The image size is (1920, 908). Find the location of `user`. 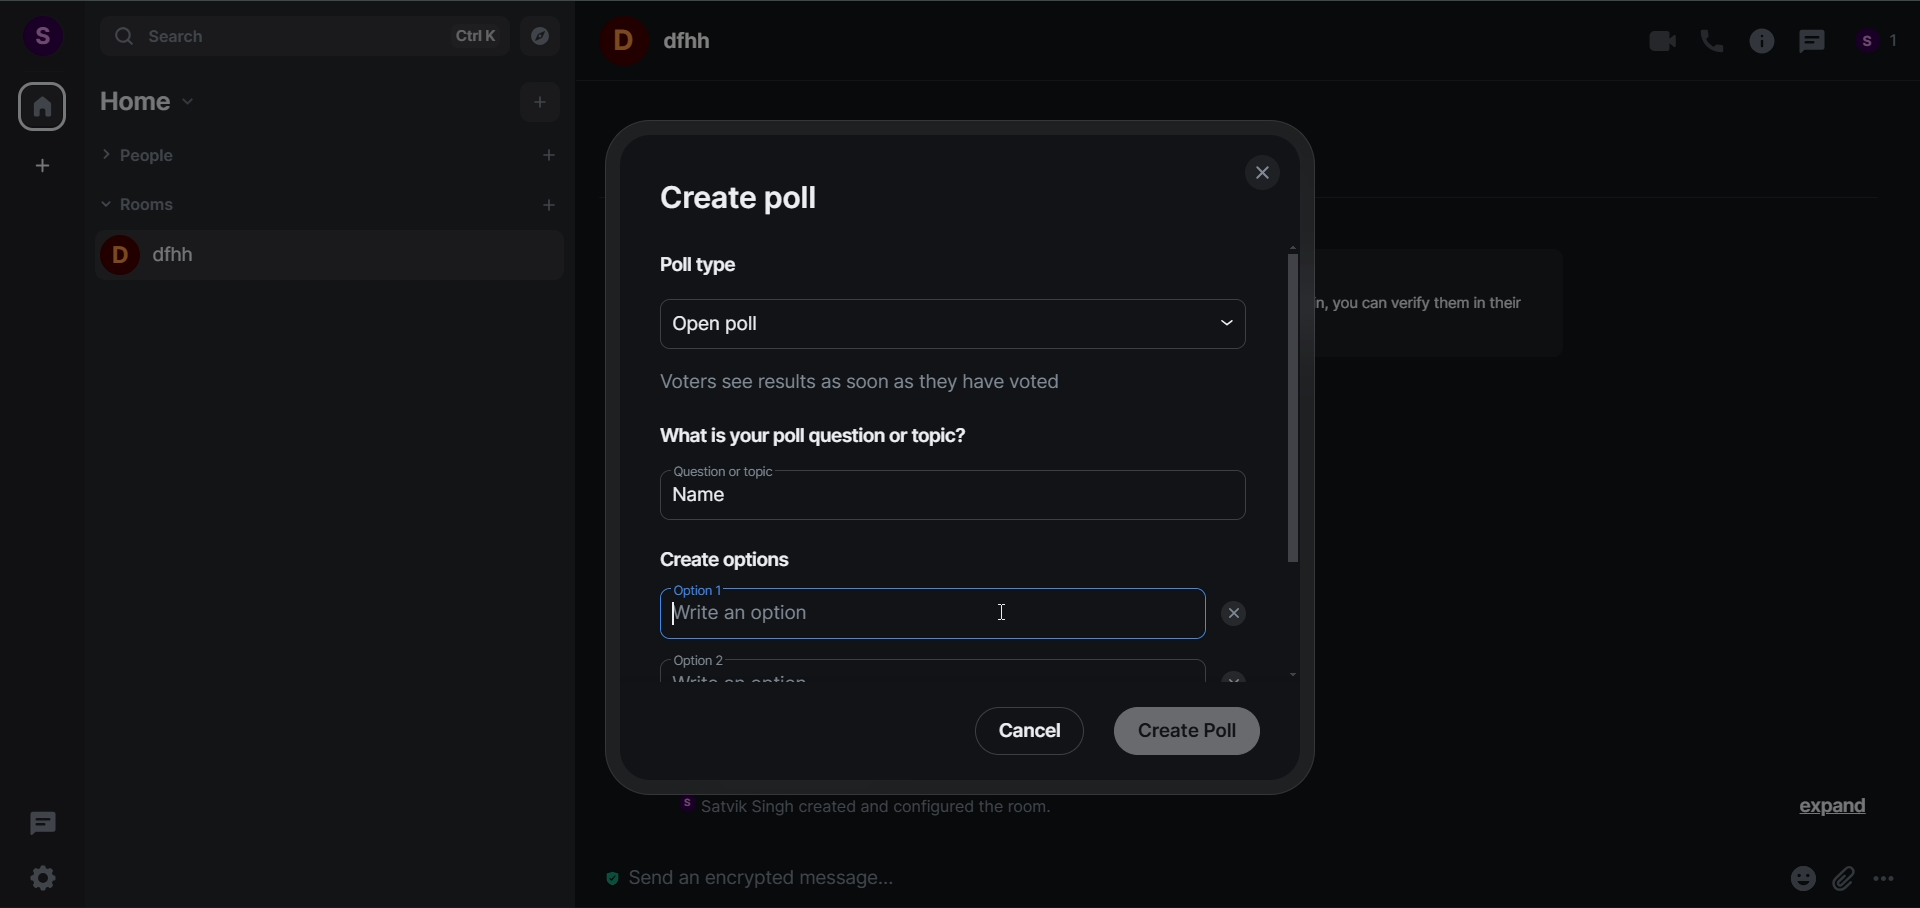

user is located at coordinates (41, 35).